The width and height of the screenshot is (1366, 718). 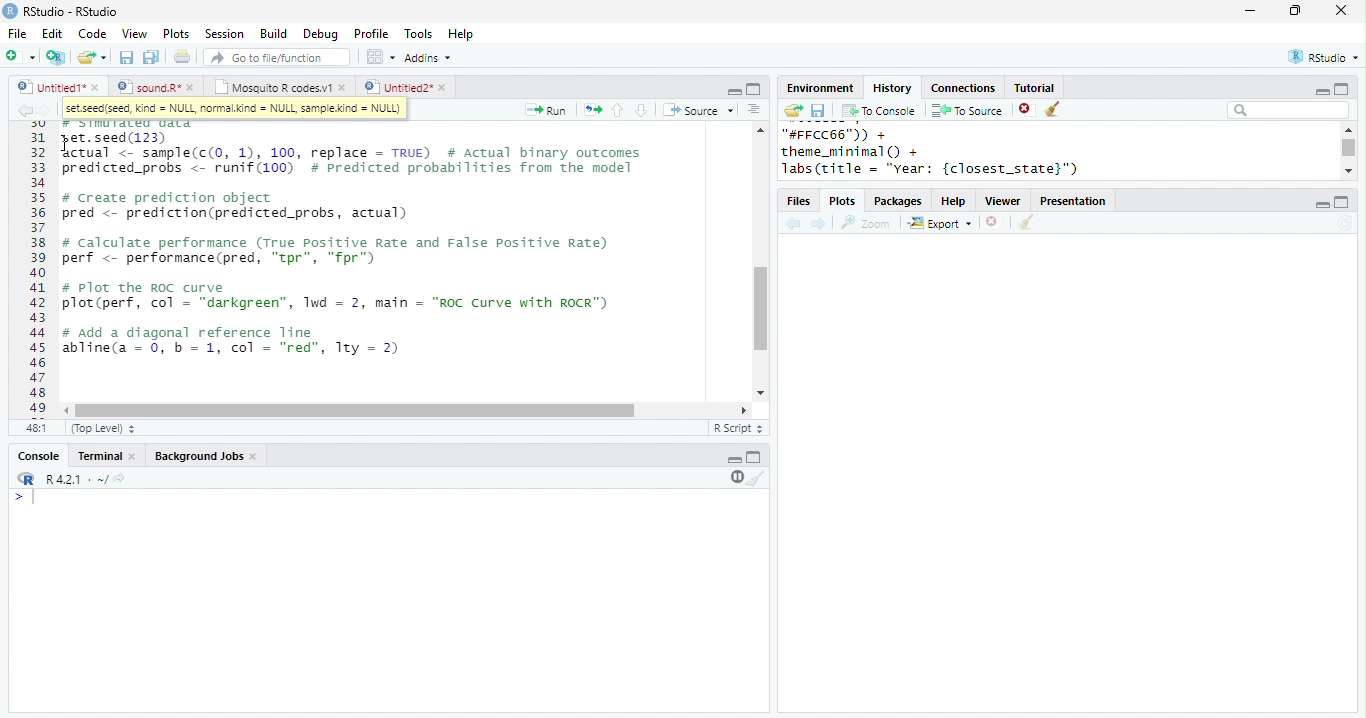 What do you see at coordinates (419, 34) in the screenshot?
I see `Tools` at bounding box center [419, 34].